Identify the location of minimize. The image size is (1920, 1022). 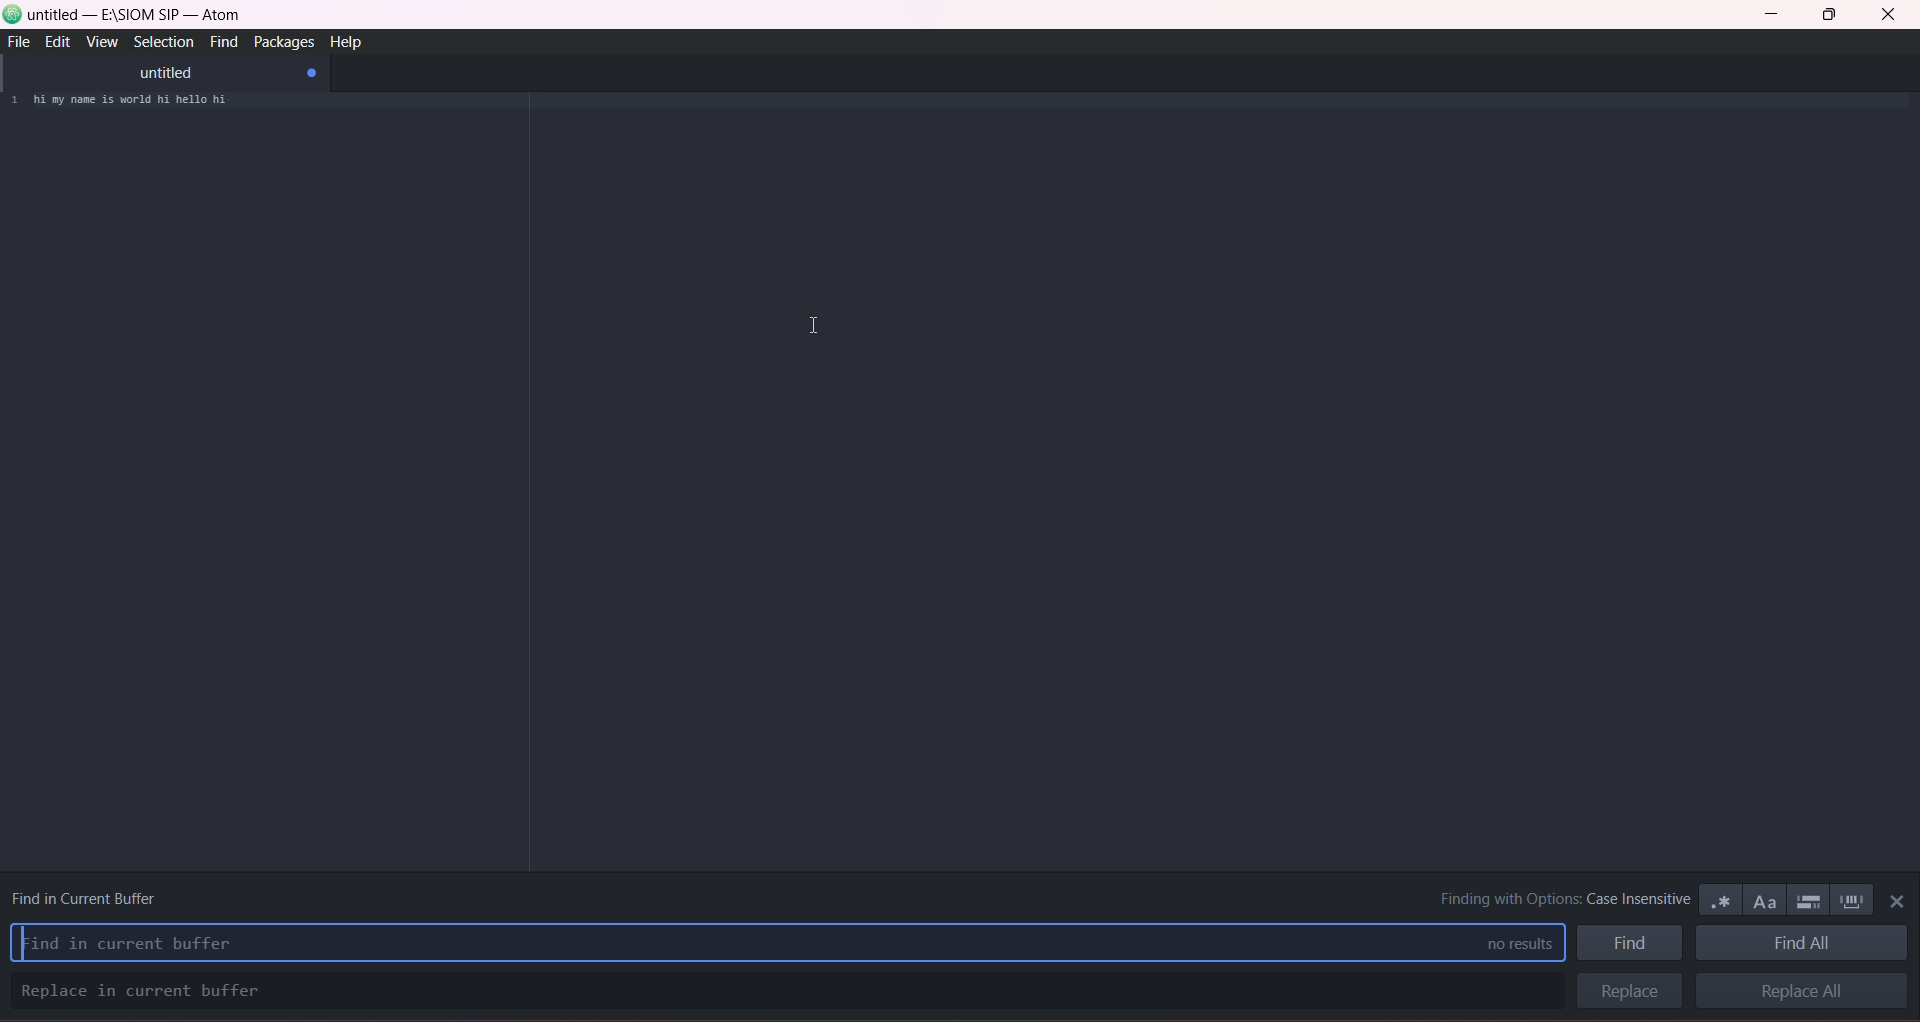
(1777, 16).